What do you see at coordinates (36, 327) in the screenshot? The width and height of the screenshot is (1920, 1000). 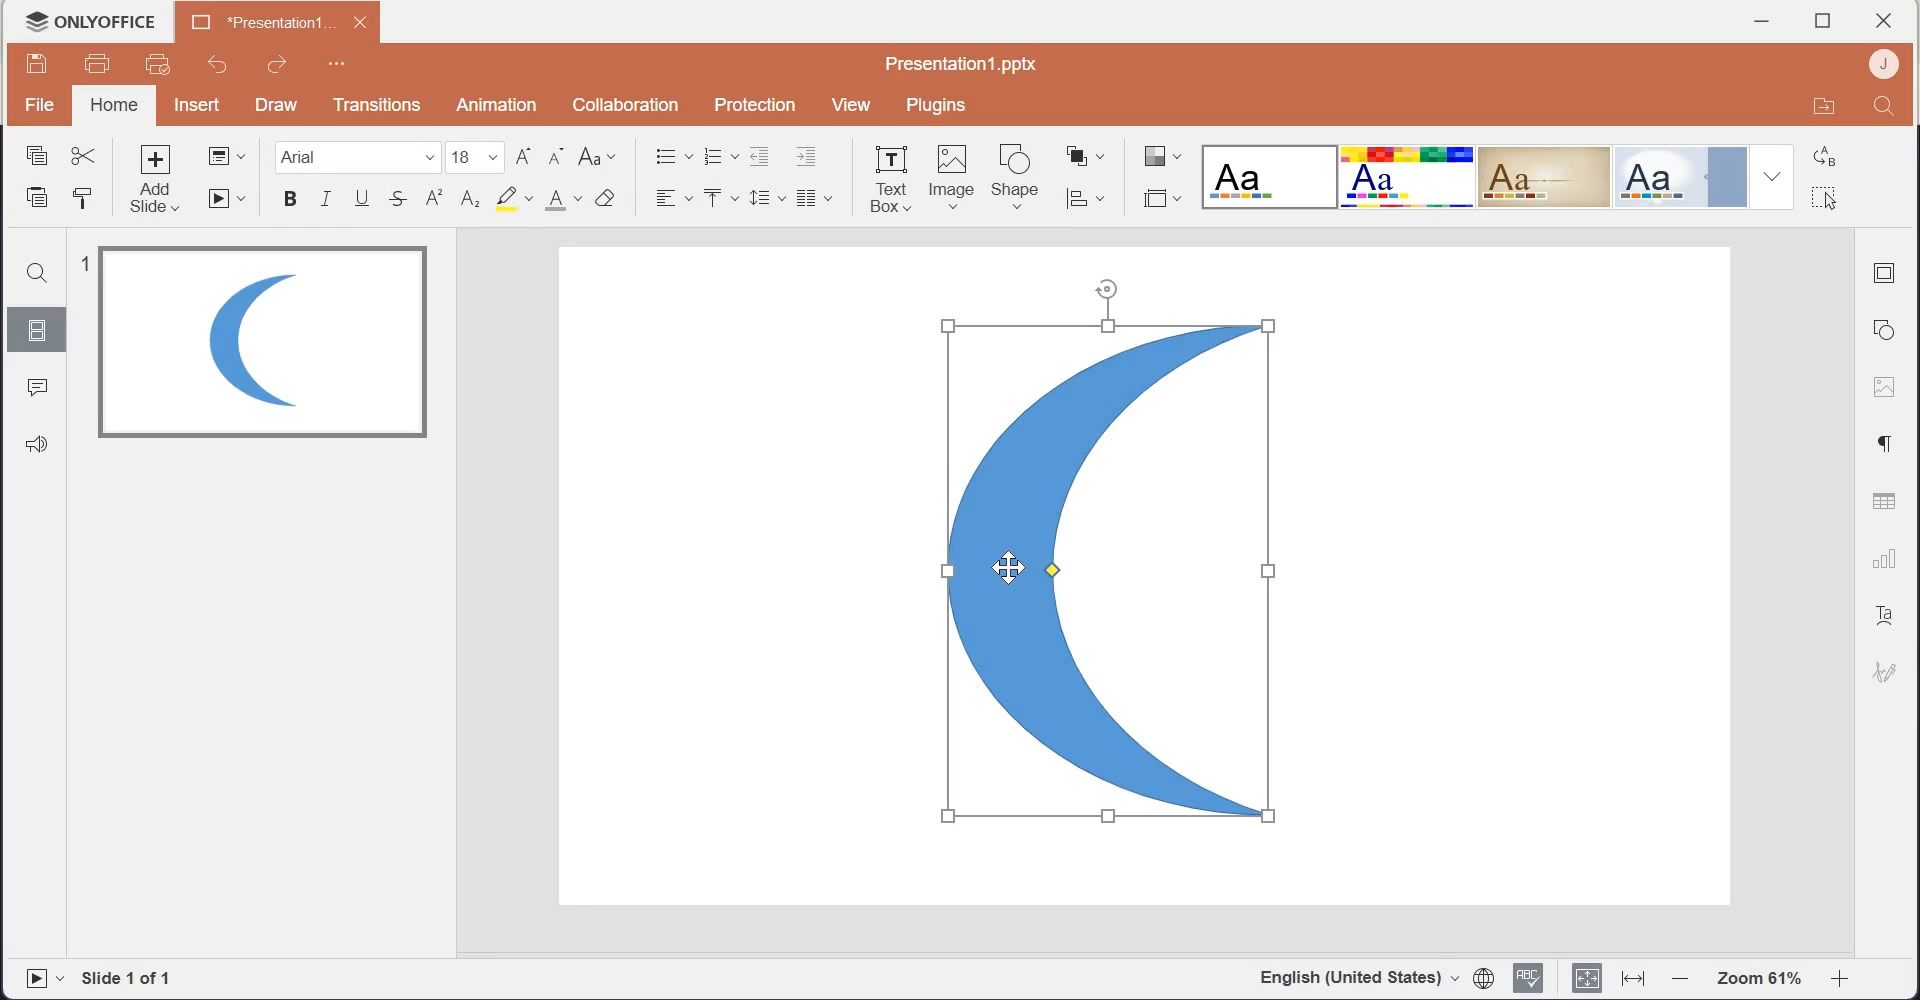 I see `Slides` at bounding box center [36, 327].